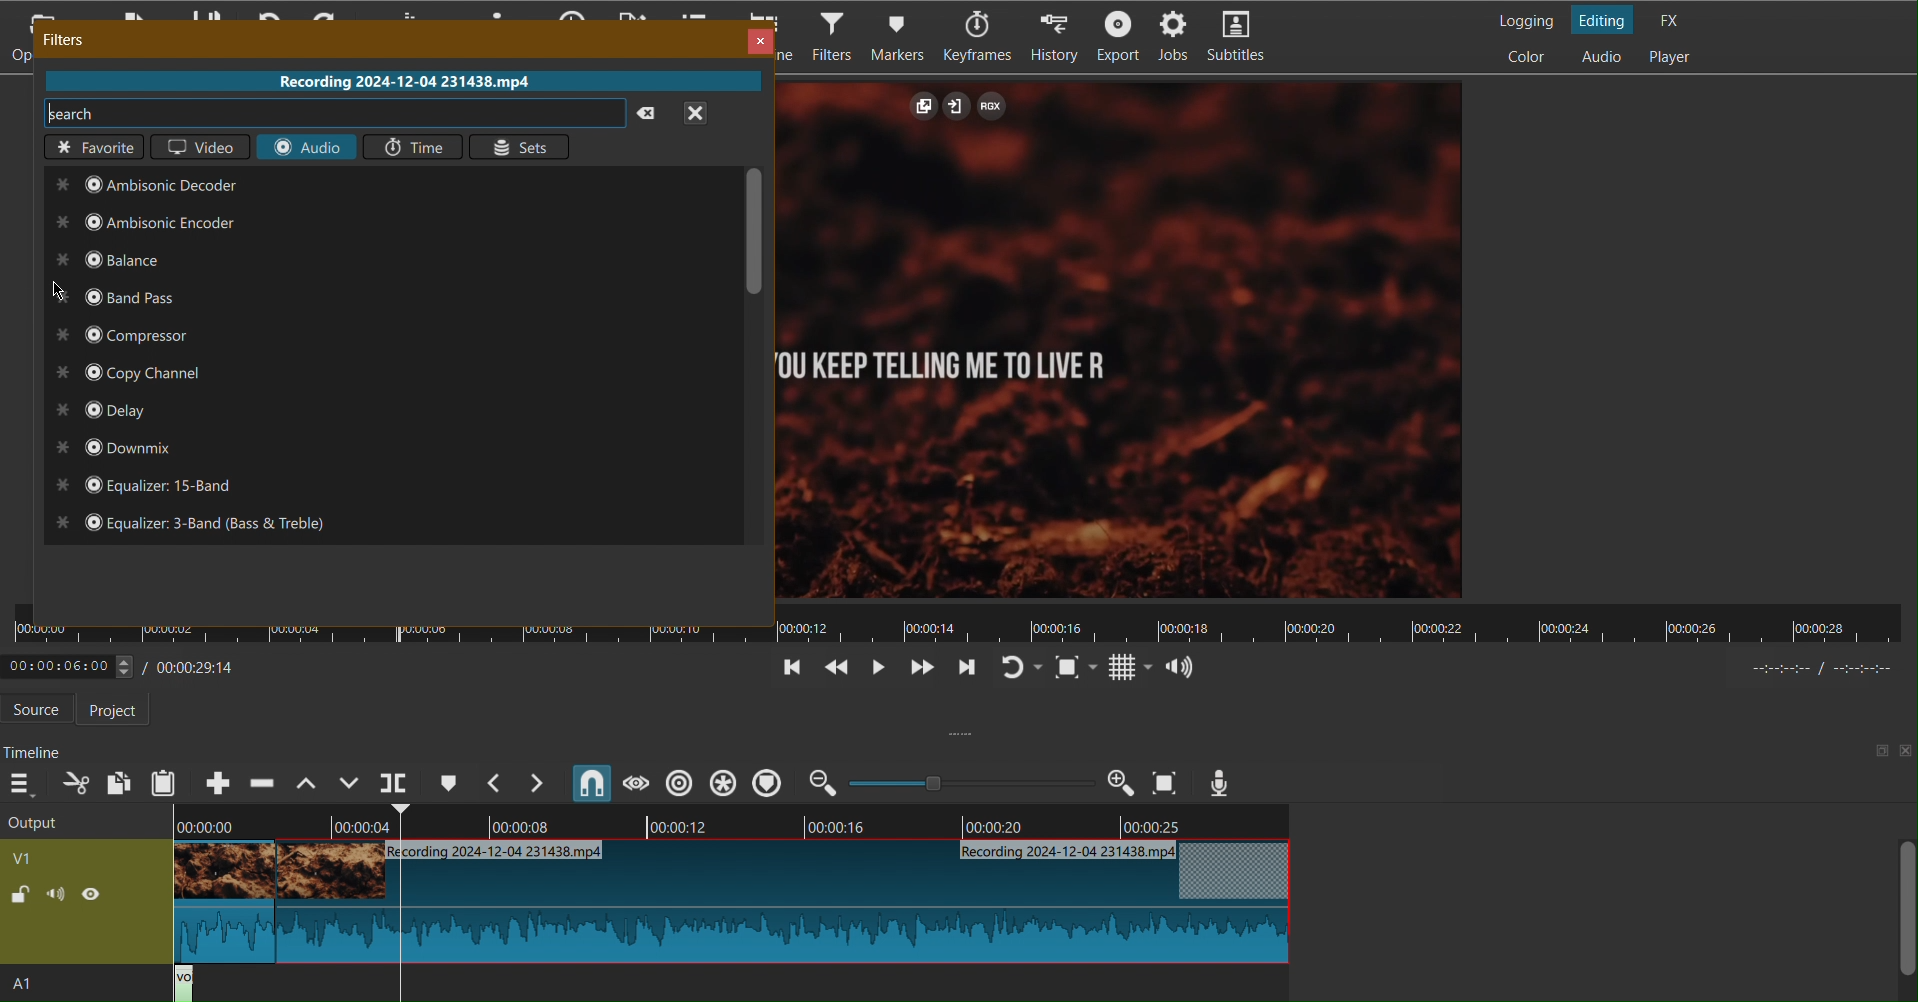 The height and width of the screenshot is (1002, 1918). I want to click on Zoom, so click(971, 779).